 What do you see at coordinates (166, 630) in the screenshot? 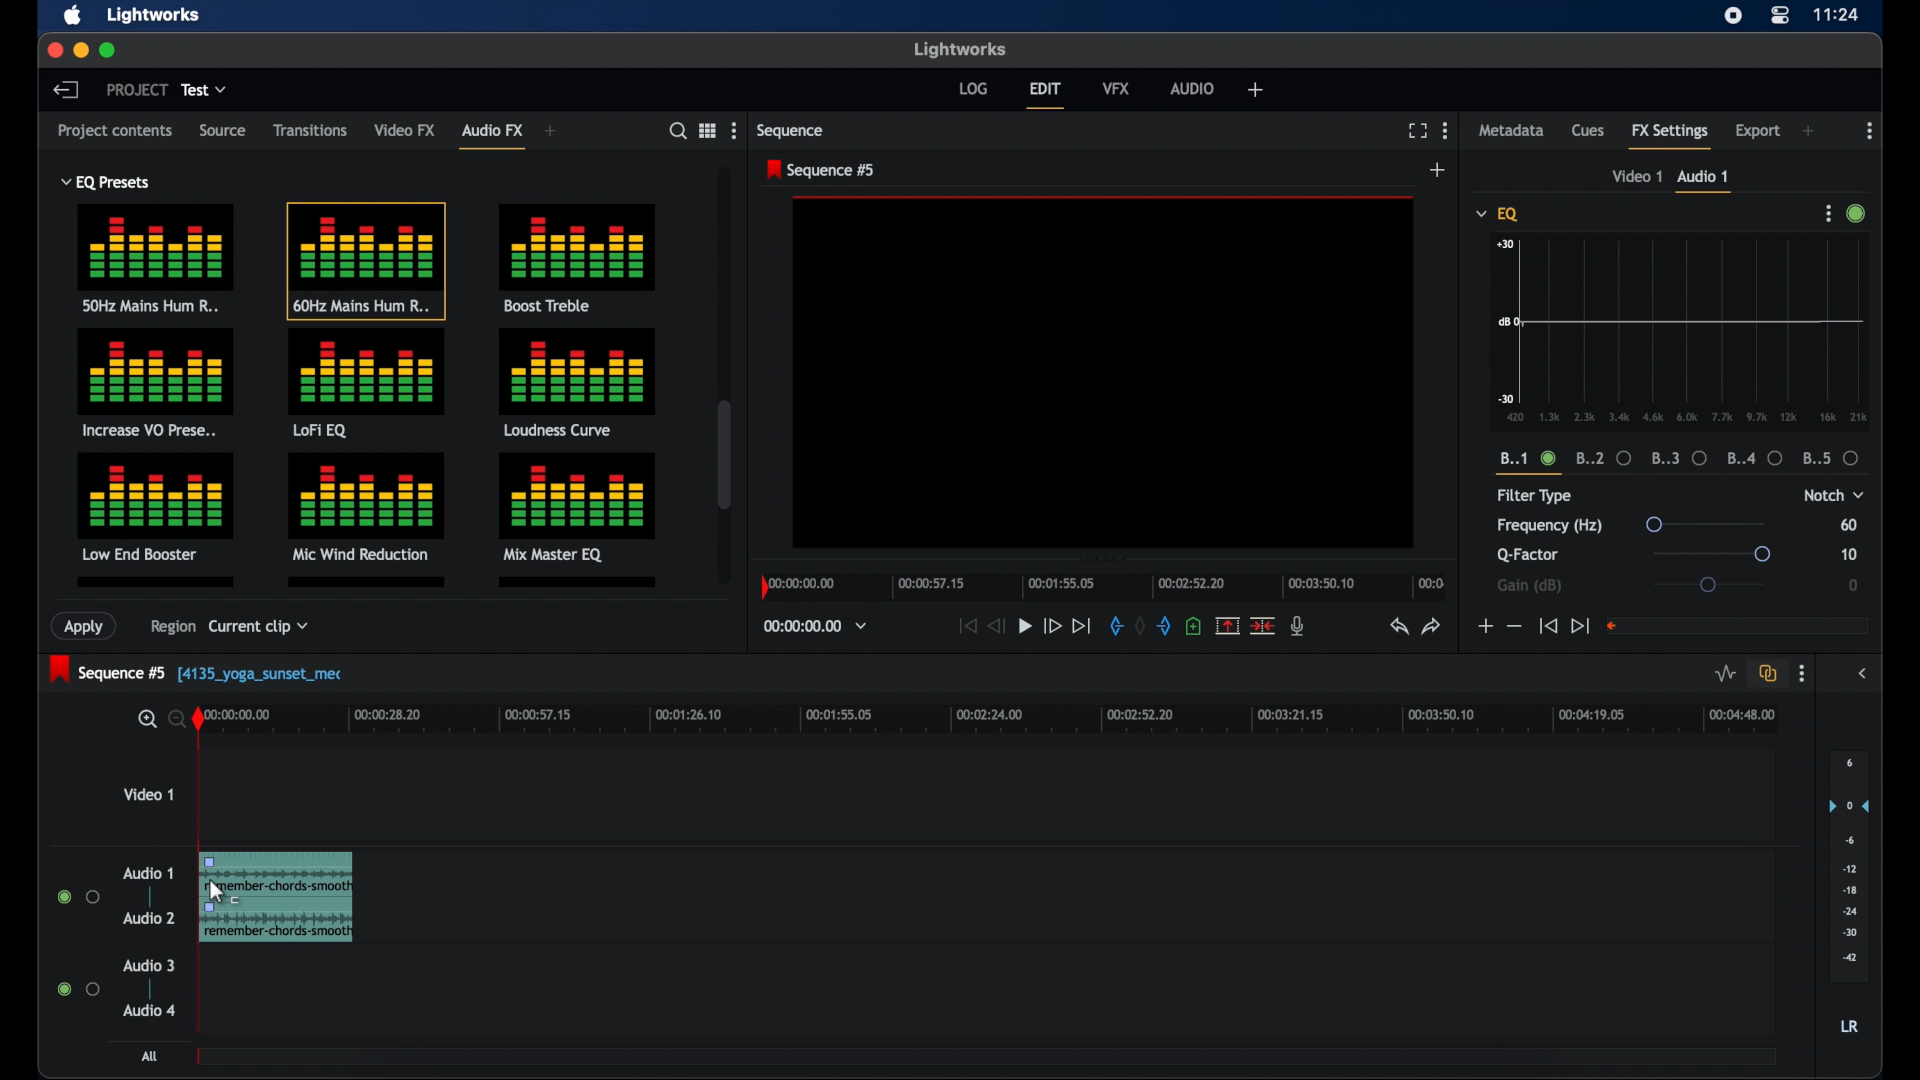
I see `region` at bounding box center [166, 630].